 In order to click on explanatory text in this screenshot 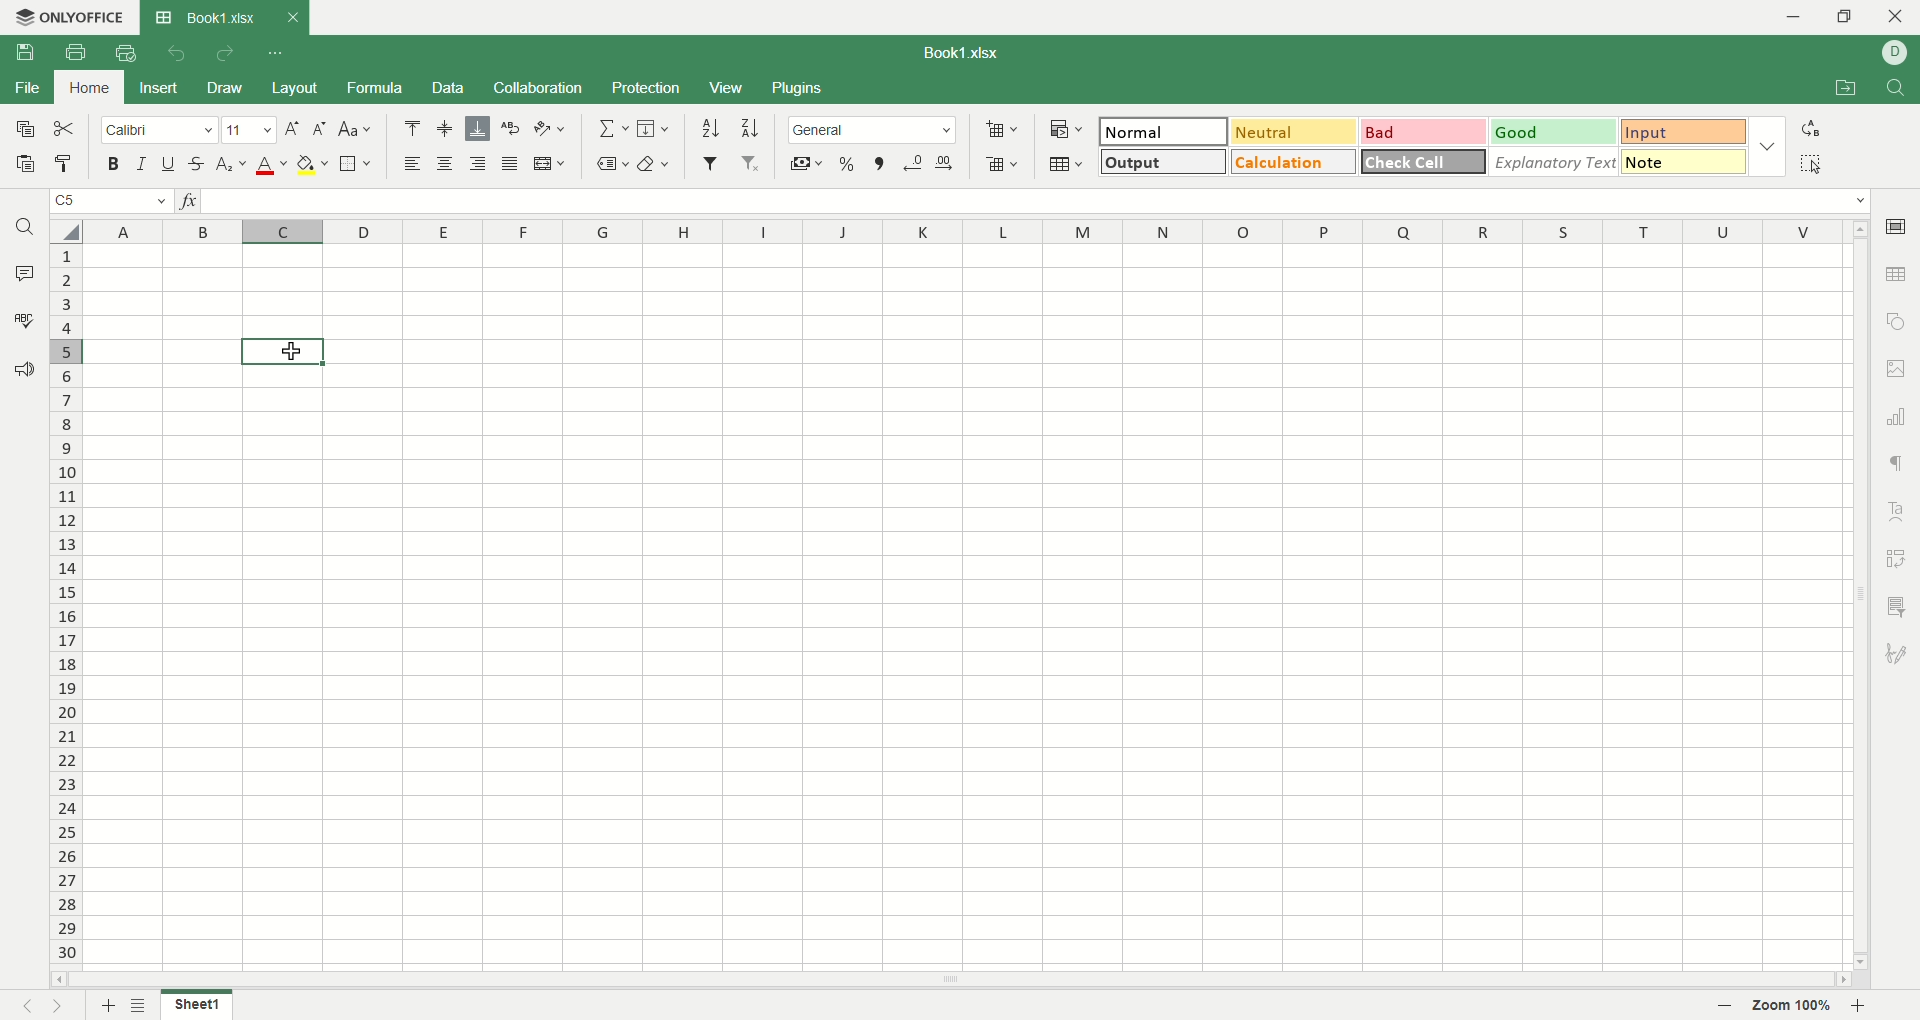, I will do `click(1556, 161)`.